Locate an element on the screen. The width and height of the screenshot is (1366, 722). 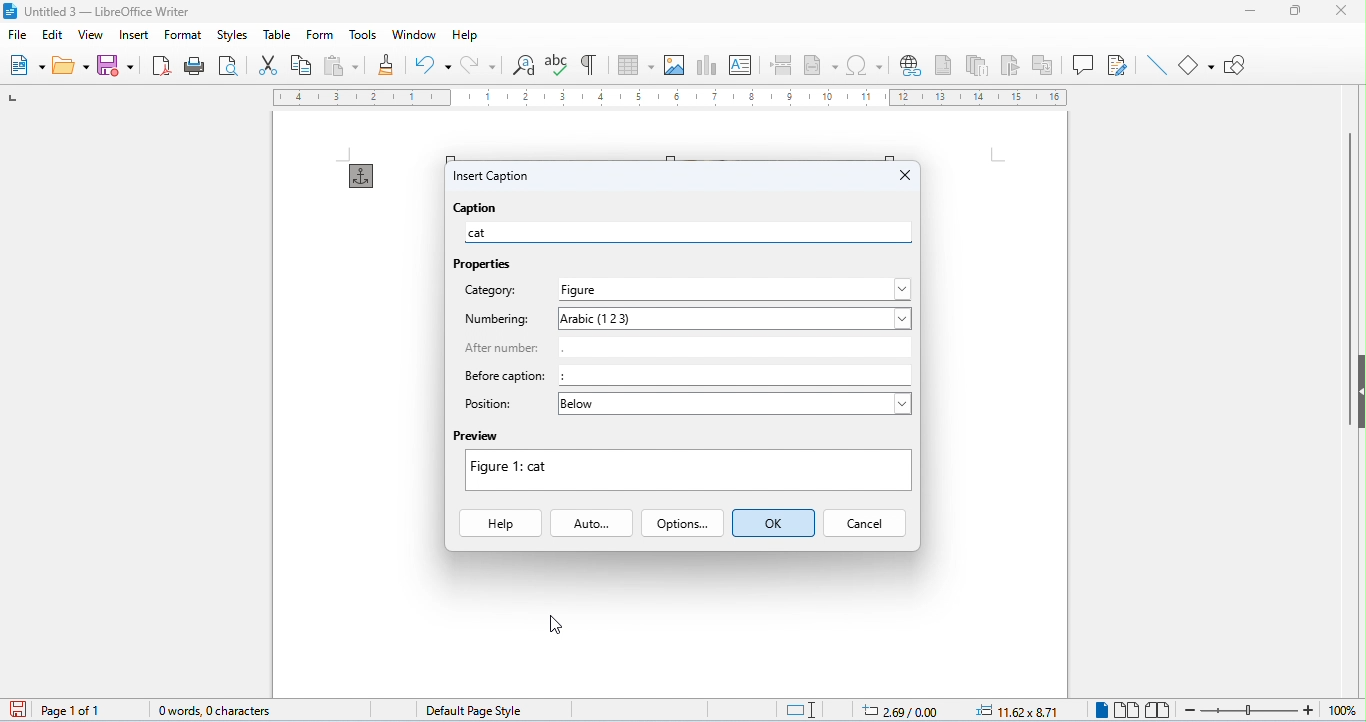
ok is located at coordinates (774, 522).